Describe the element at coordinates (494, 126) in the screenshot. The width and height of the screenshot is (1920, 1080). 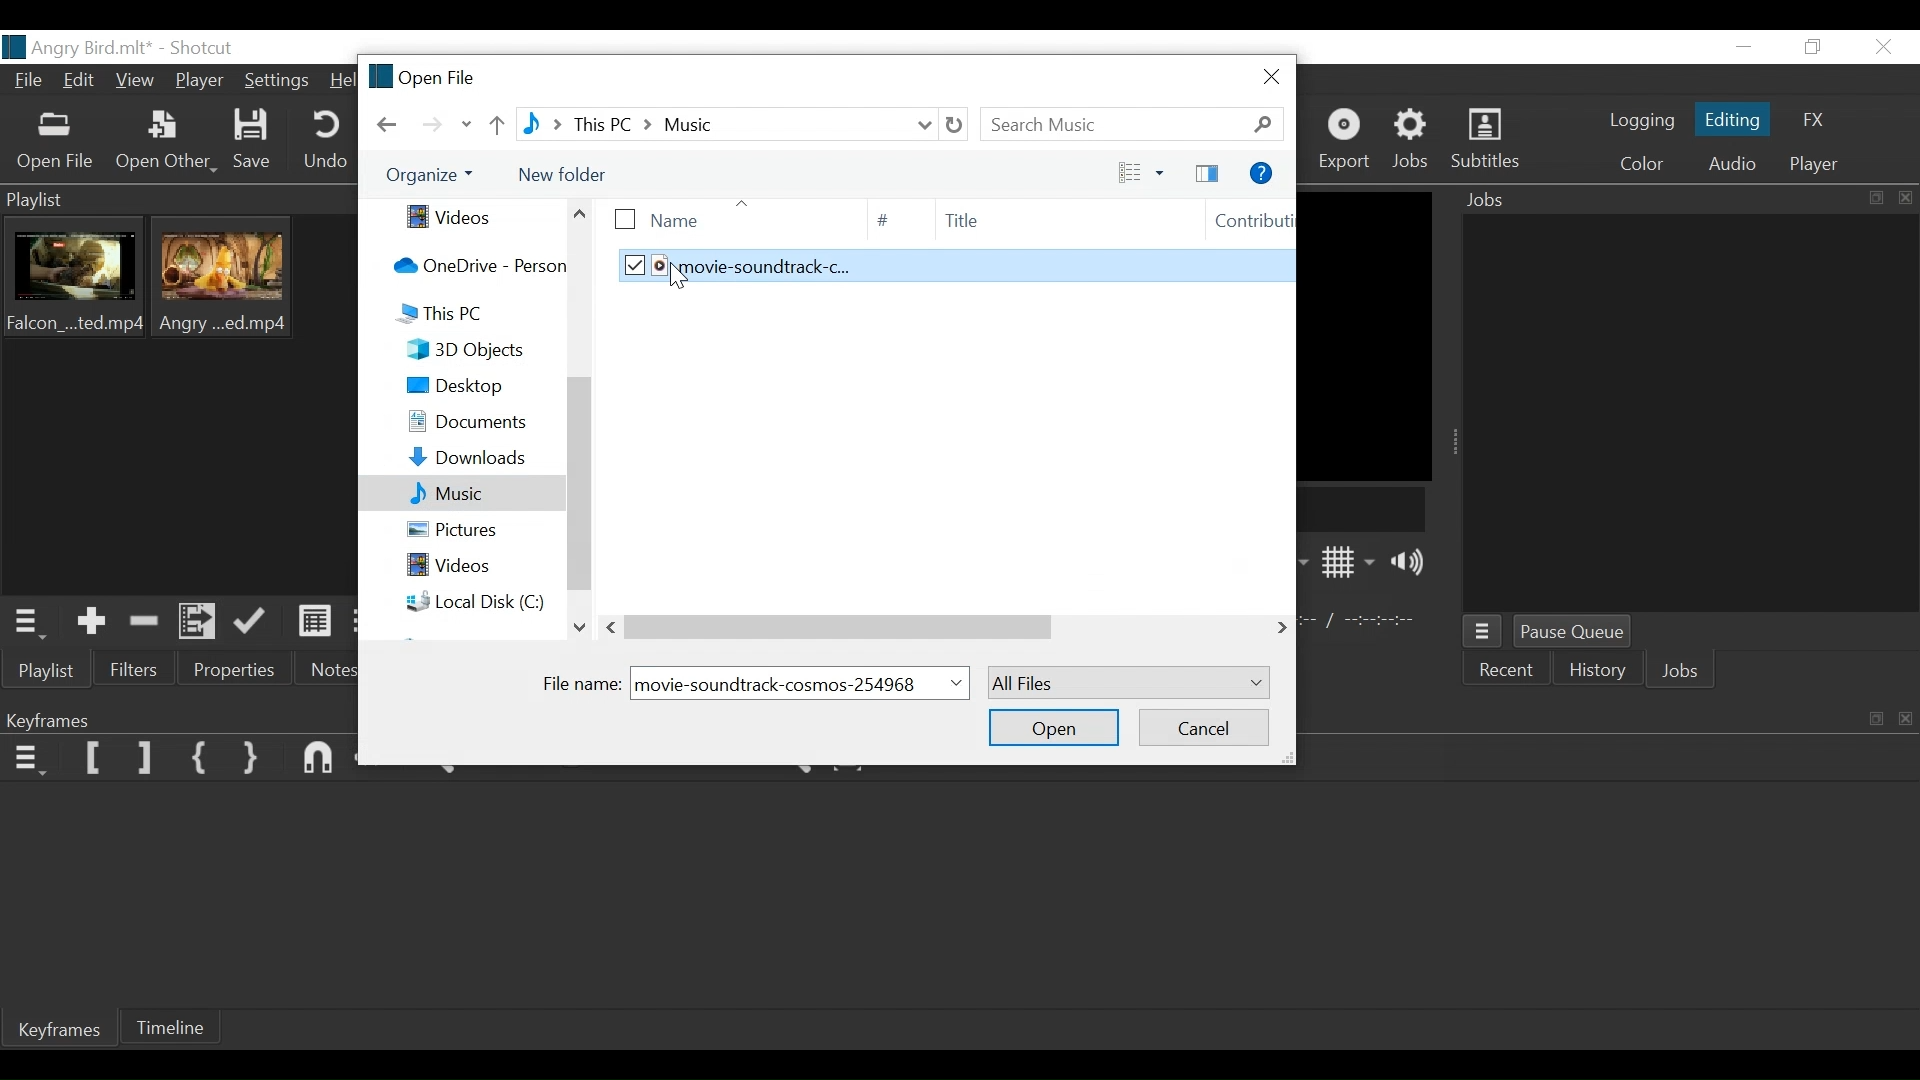
I see `Go Up` at that location.